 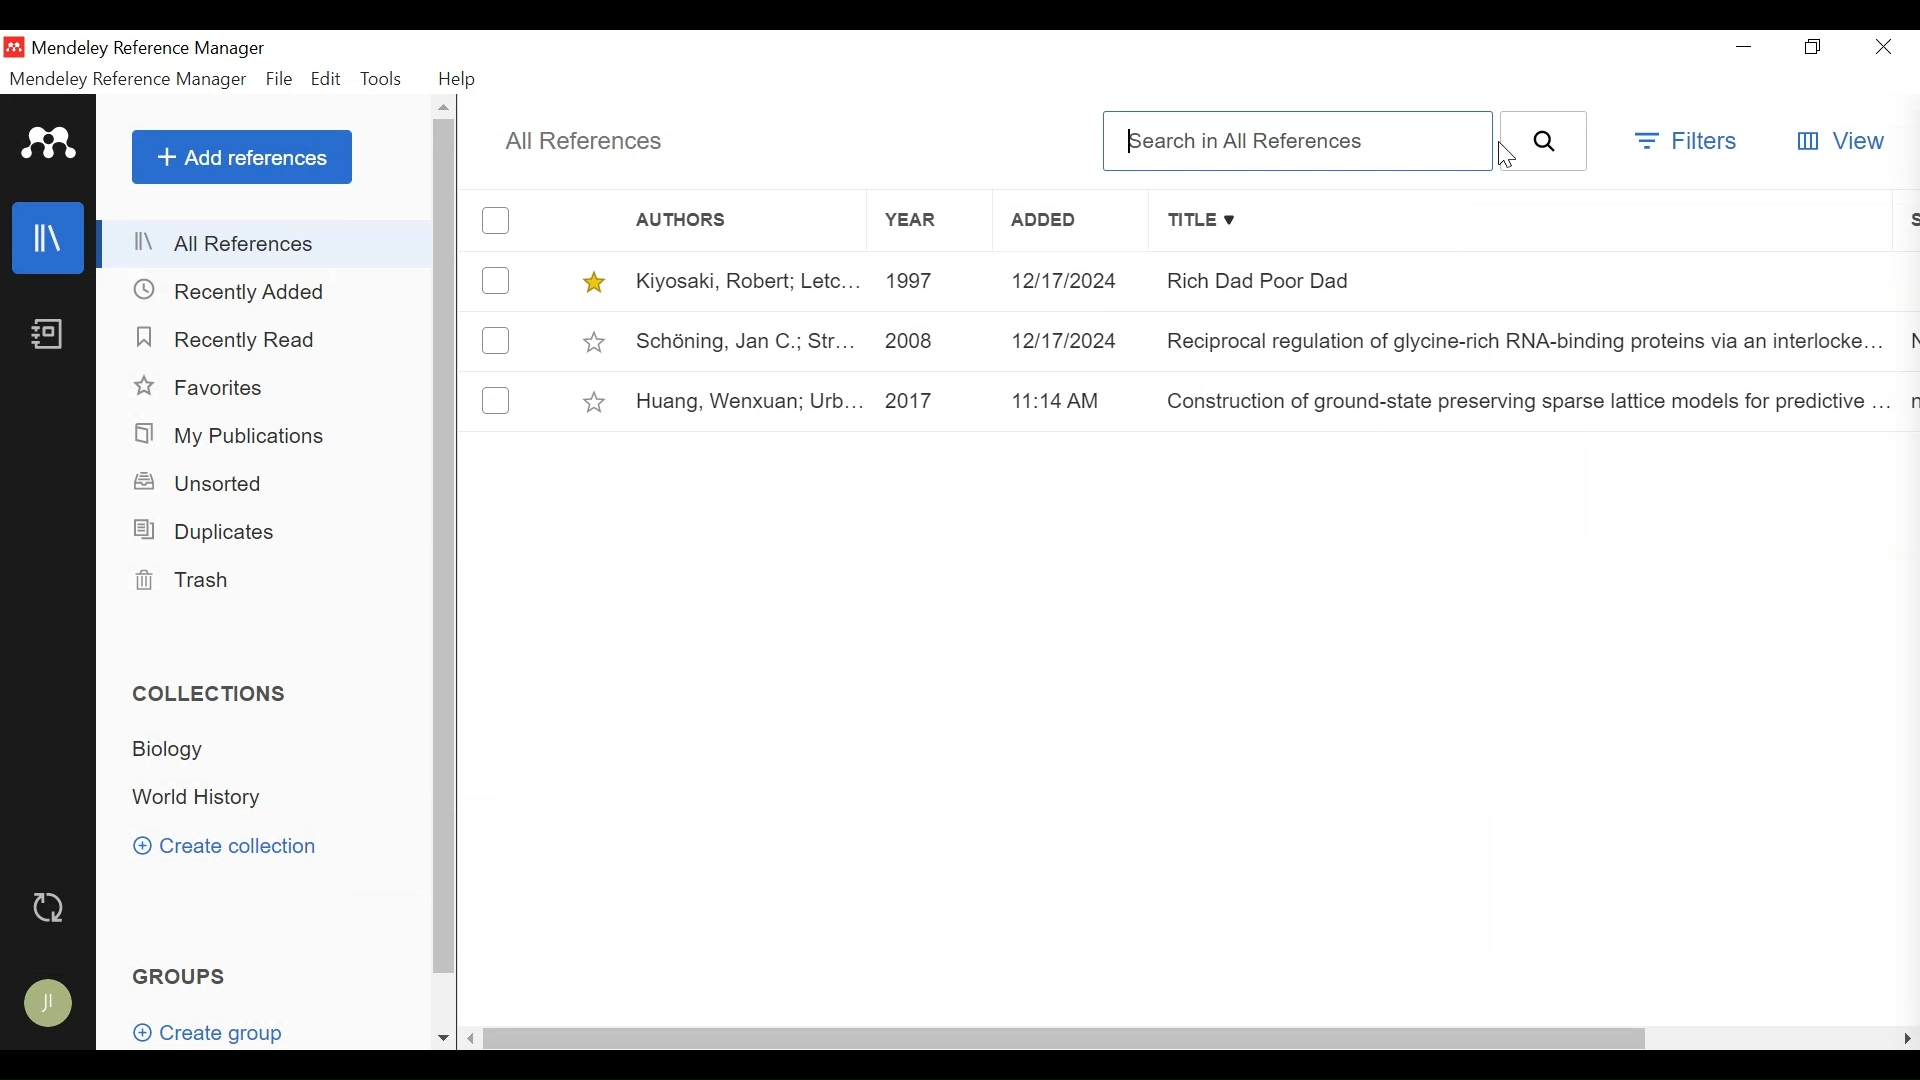 I want to click on Kiyosaki, Robert, so click(x=743, y=280).